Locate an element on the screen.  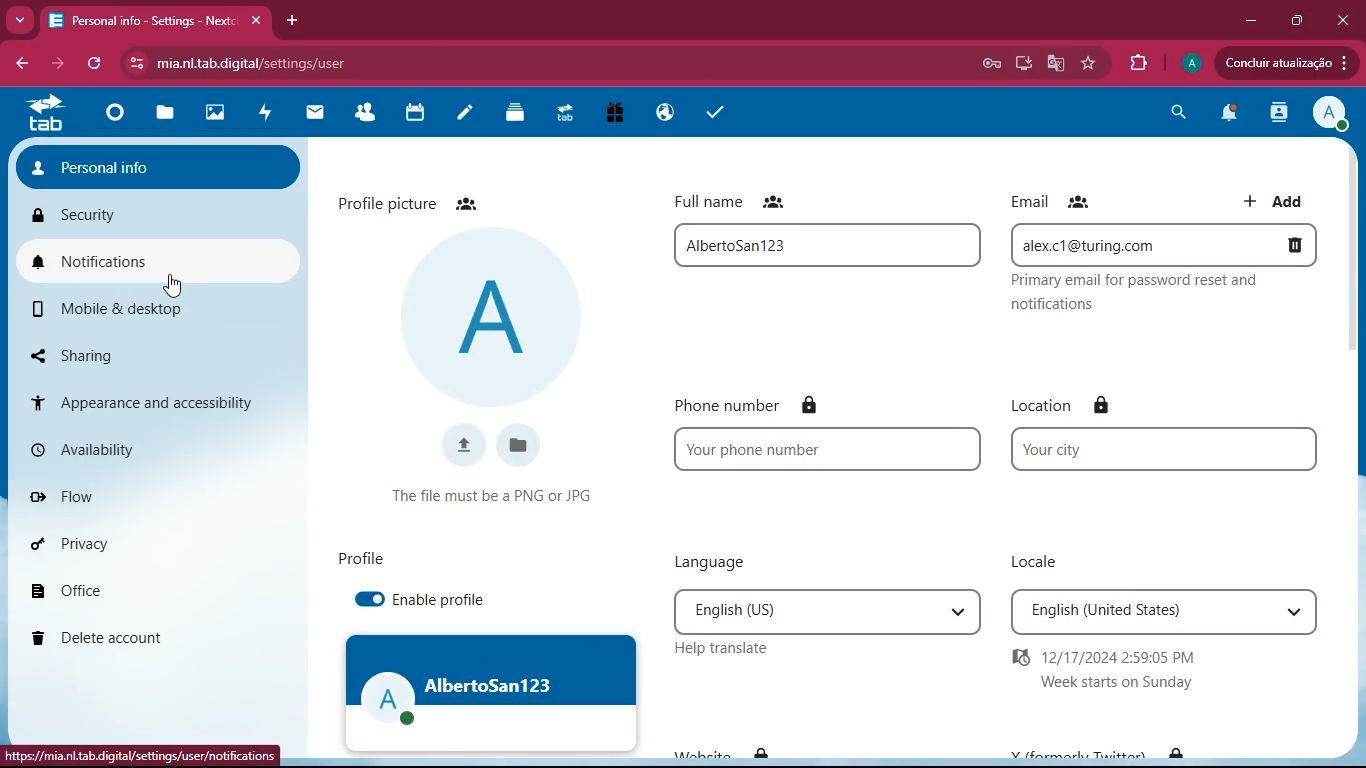
add is located at coordinates (1278, 200).